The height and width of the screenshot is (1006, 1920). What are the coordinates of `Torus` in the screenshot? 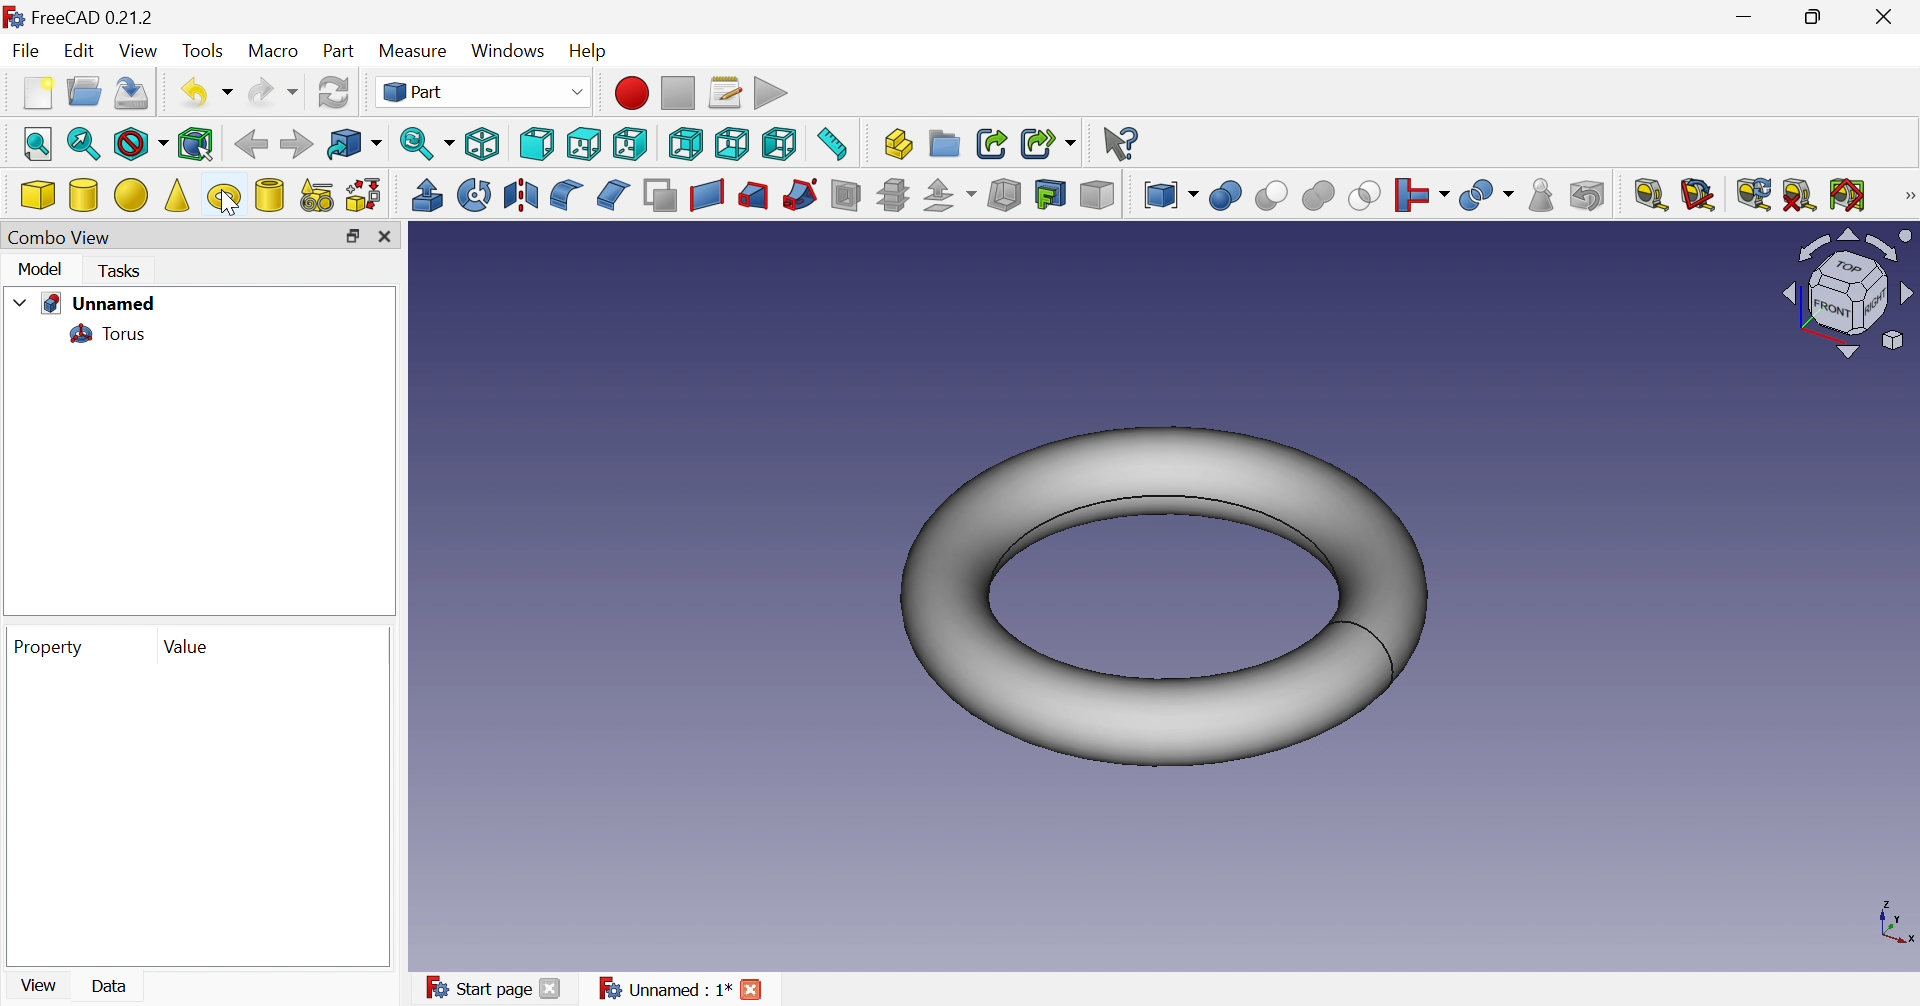 It's located at (224, 199).